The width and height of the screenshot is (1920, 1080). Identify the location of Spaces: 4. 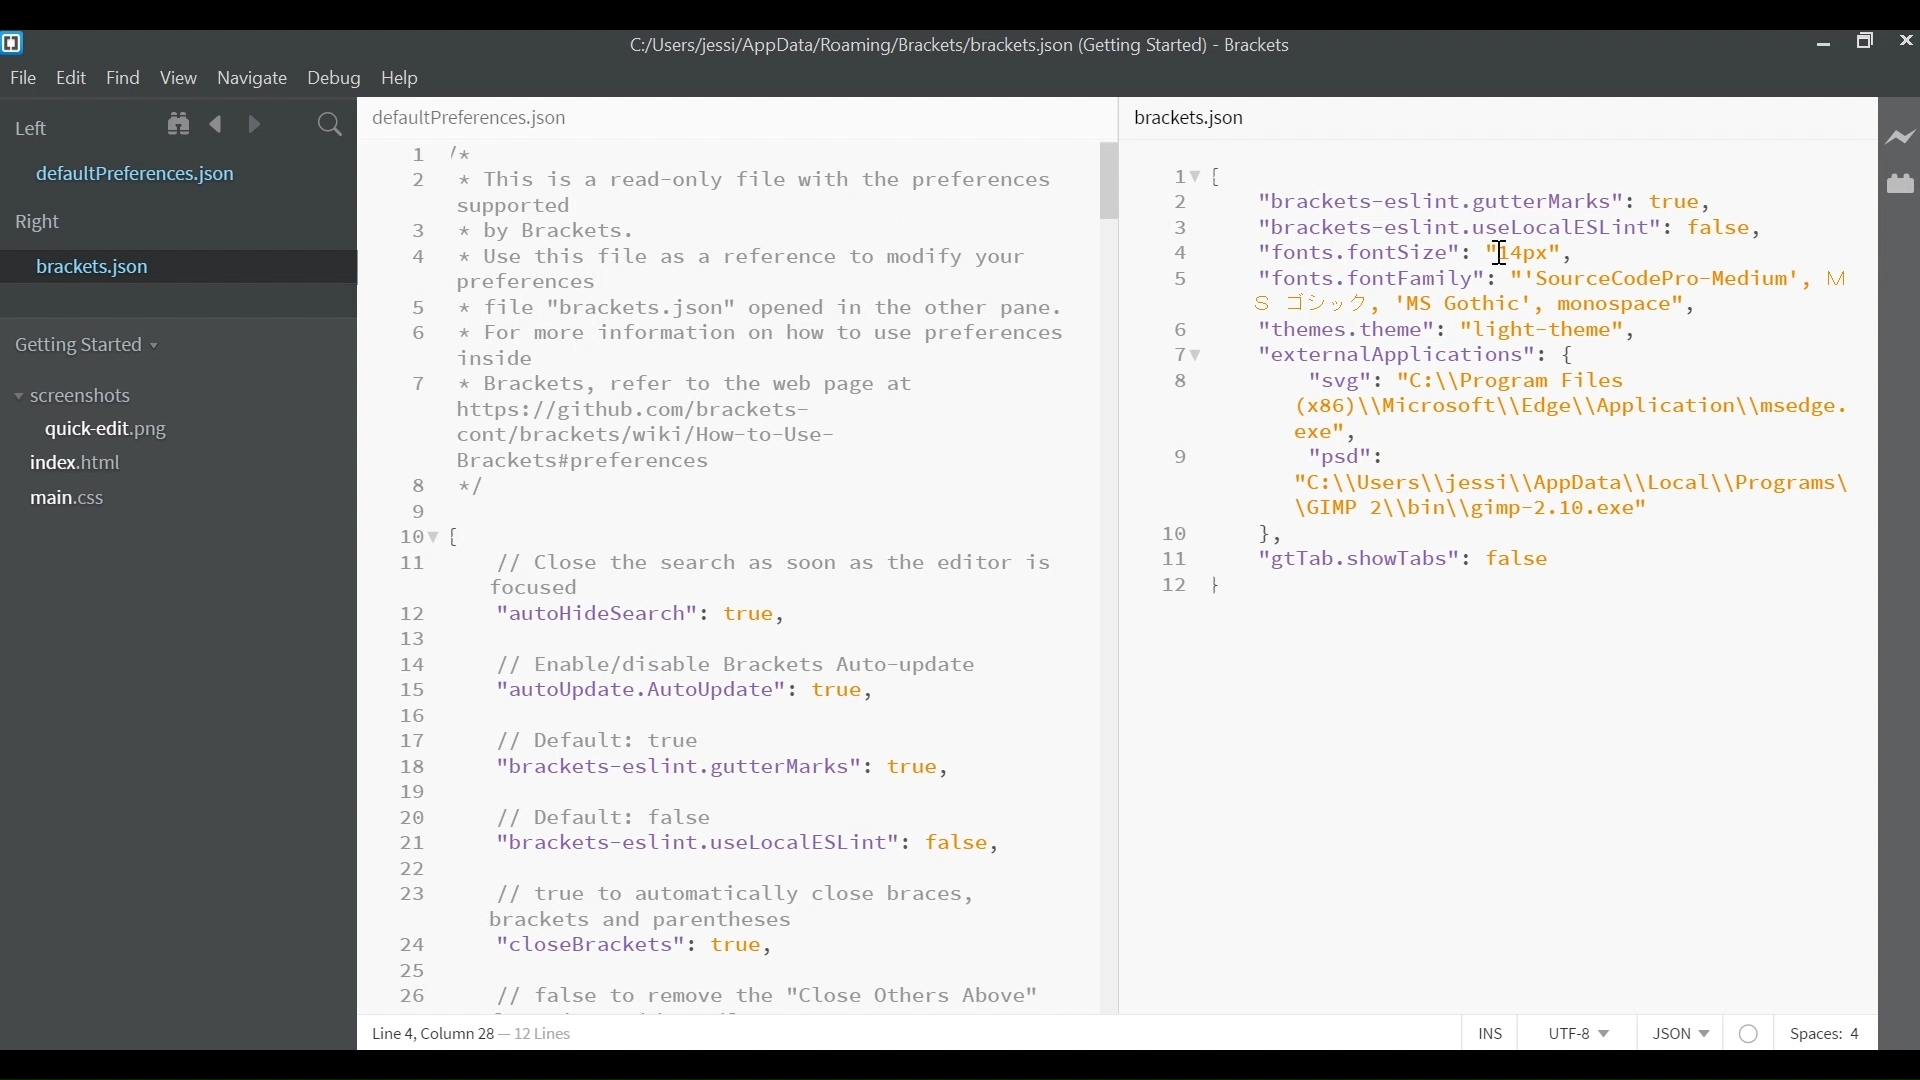
(1823, 1033).